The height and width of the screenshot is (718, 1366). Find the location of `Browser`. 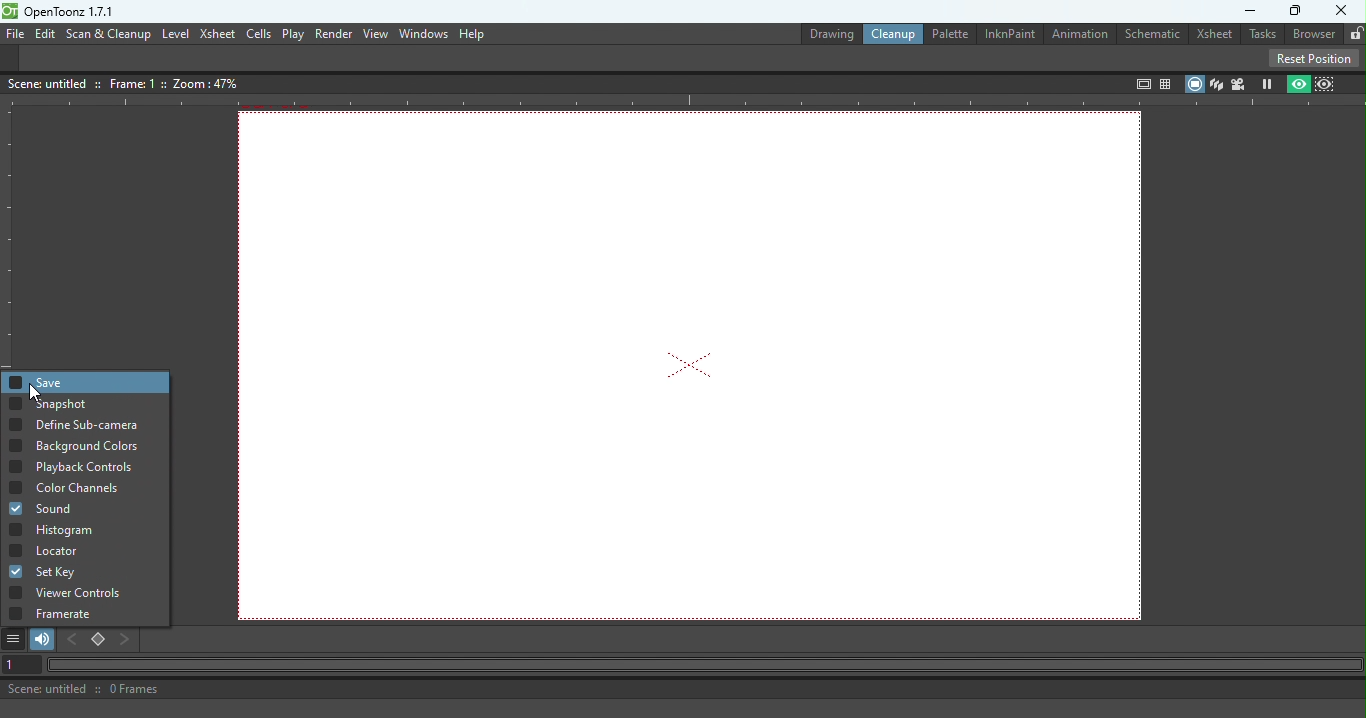

Browser is located at coordinates (1310, 34).